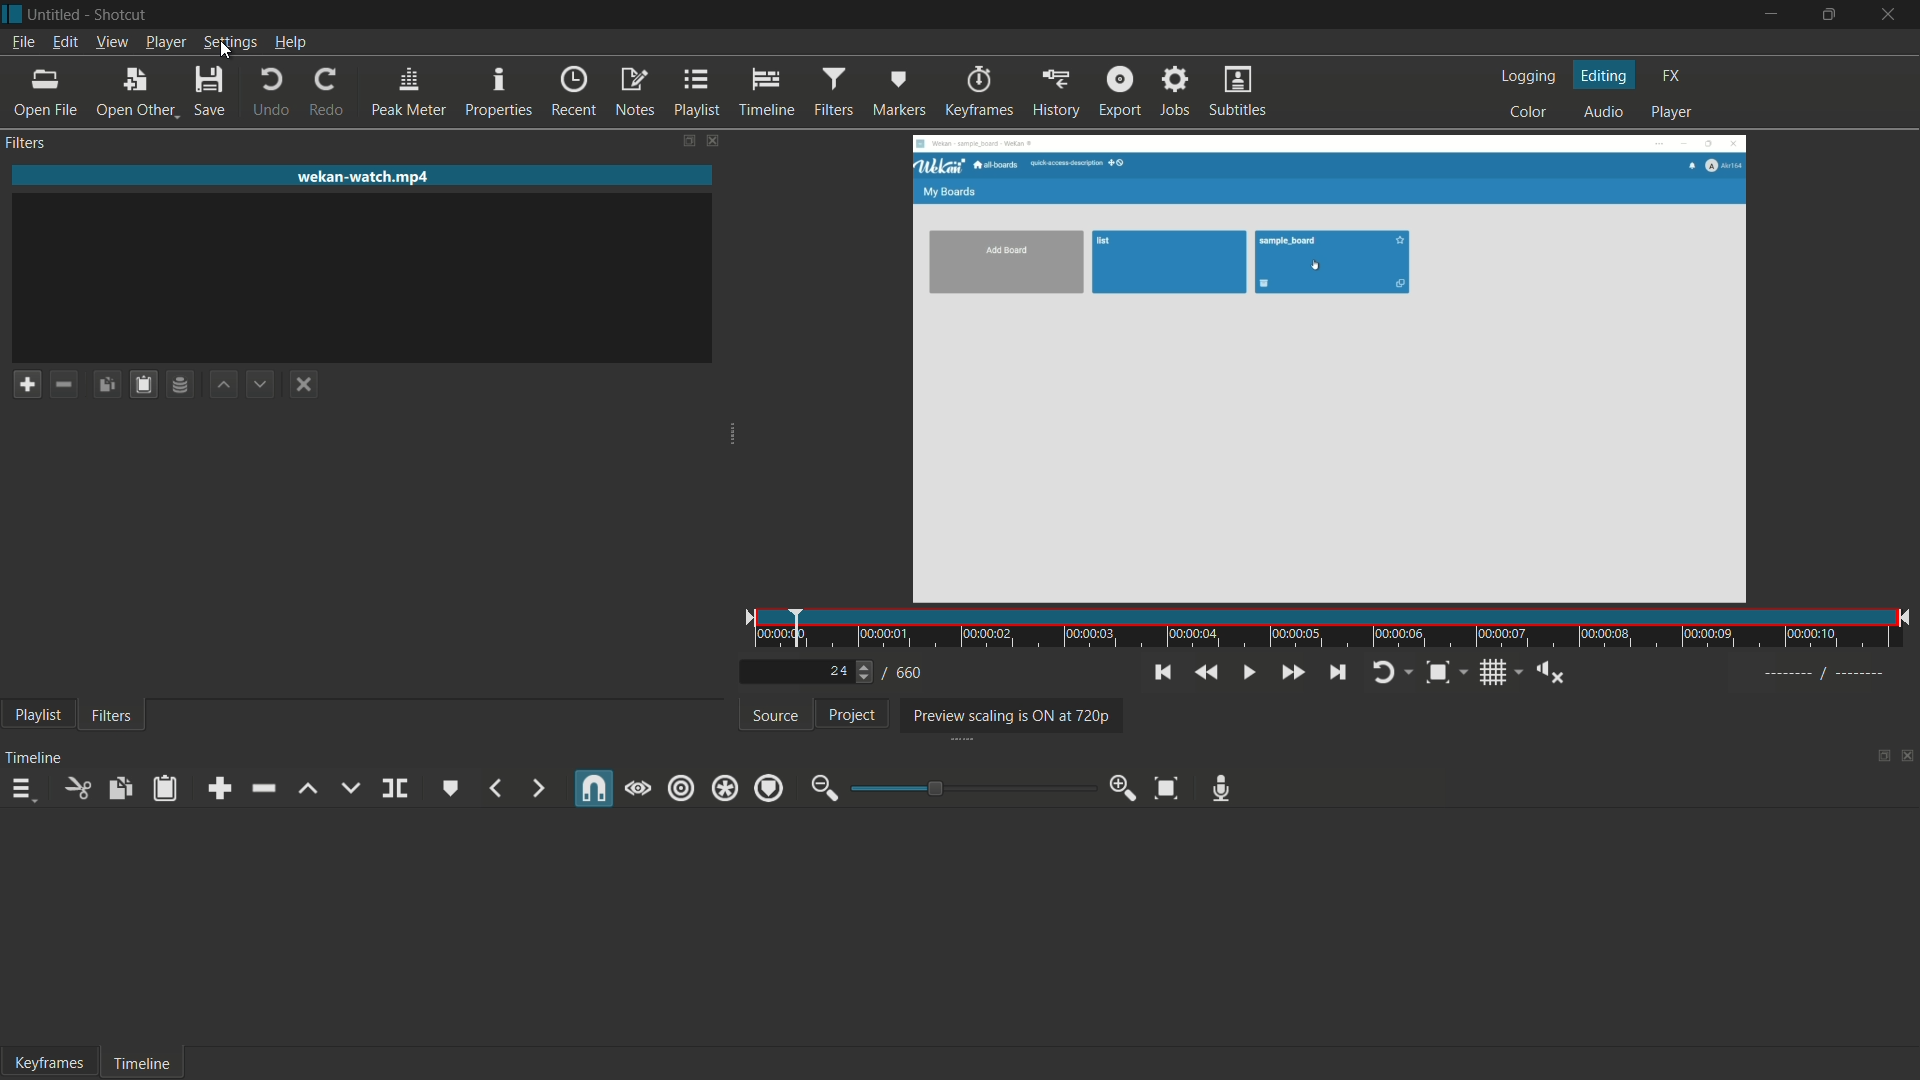  What do you see at coordinates (266, 788) in the screenshot?
I see `ripple delete` at bounding box center [266, 788].